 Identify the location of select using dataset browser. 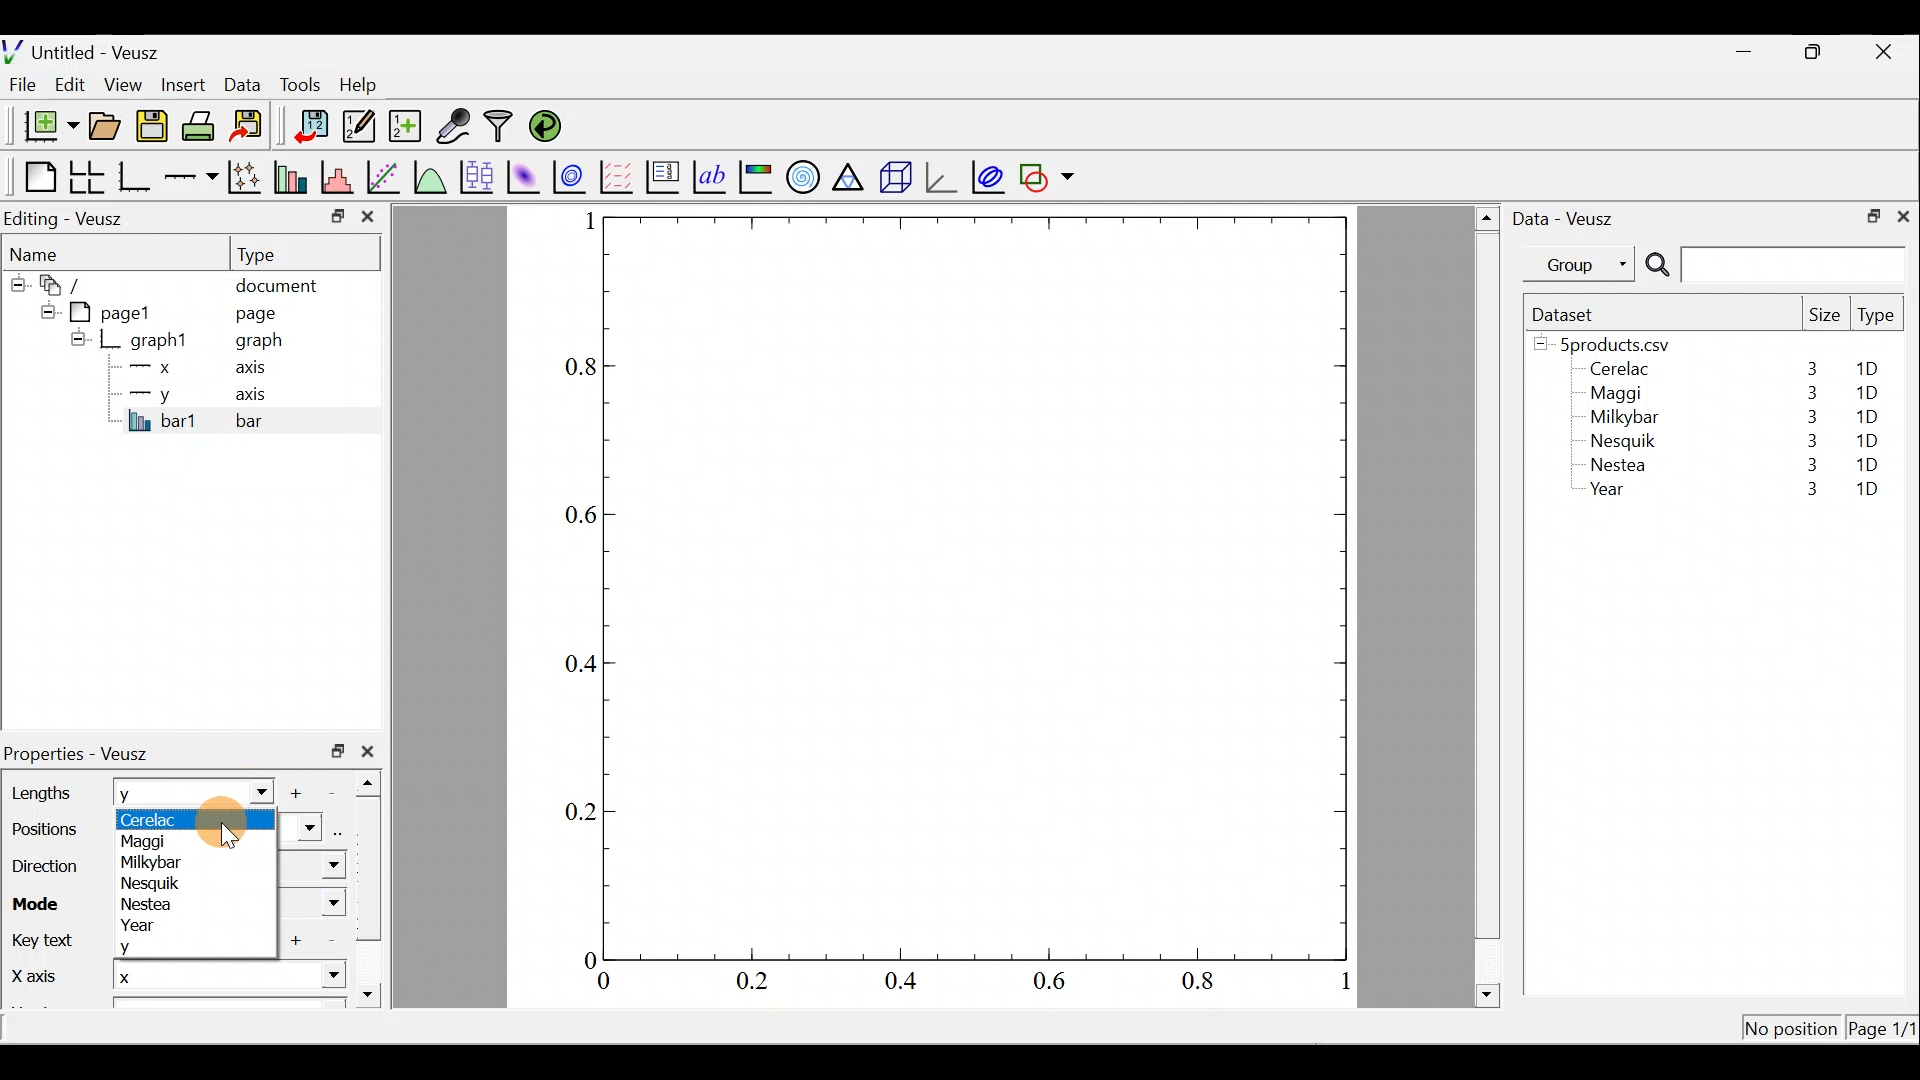
(341, 830).